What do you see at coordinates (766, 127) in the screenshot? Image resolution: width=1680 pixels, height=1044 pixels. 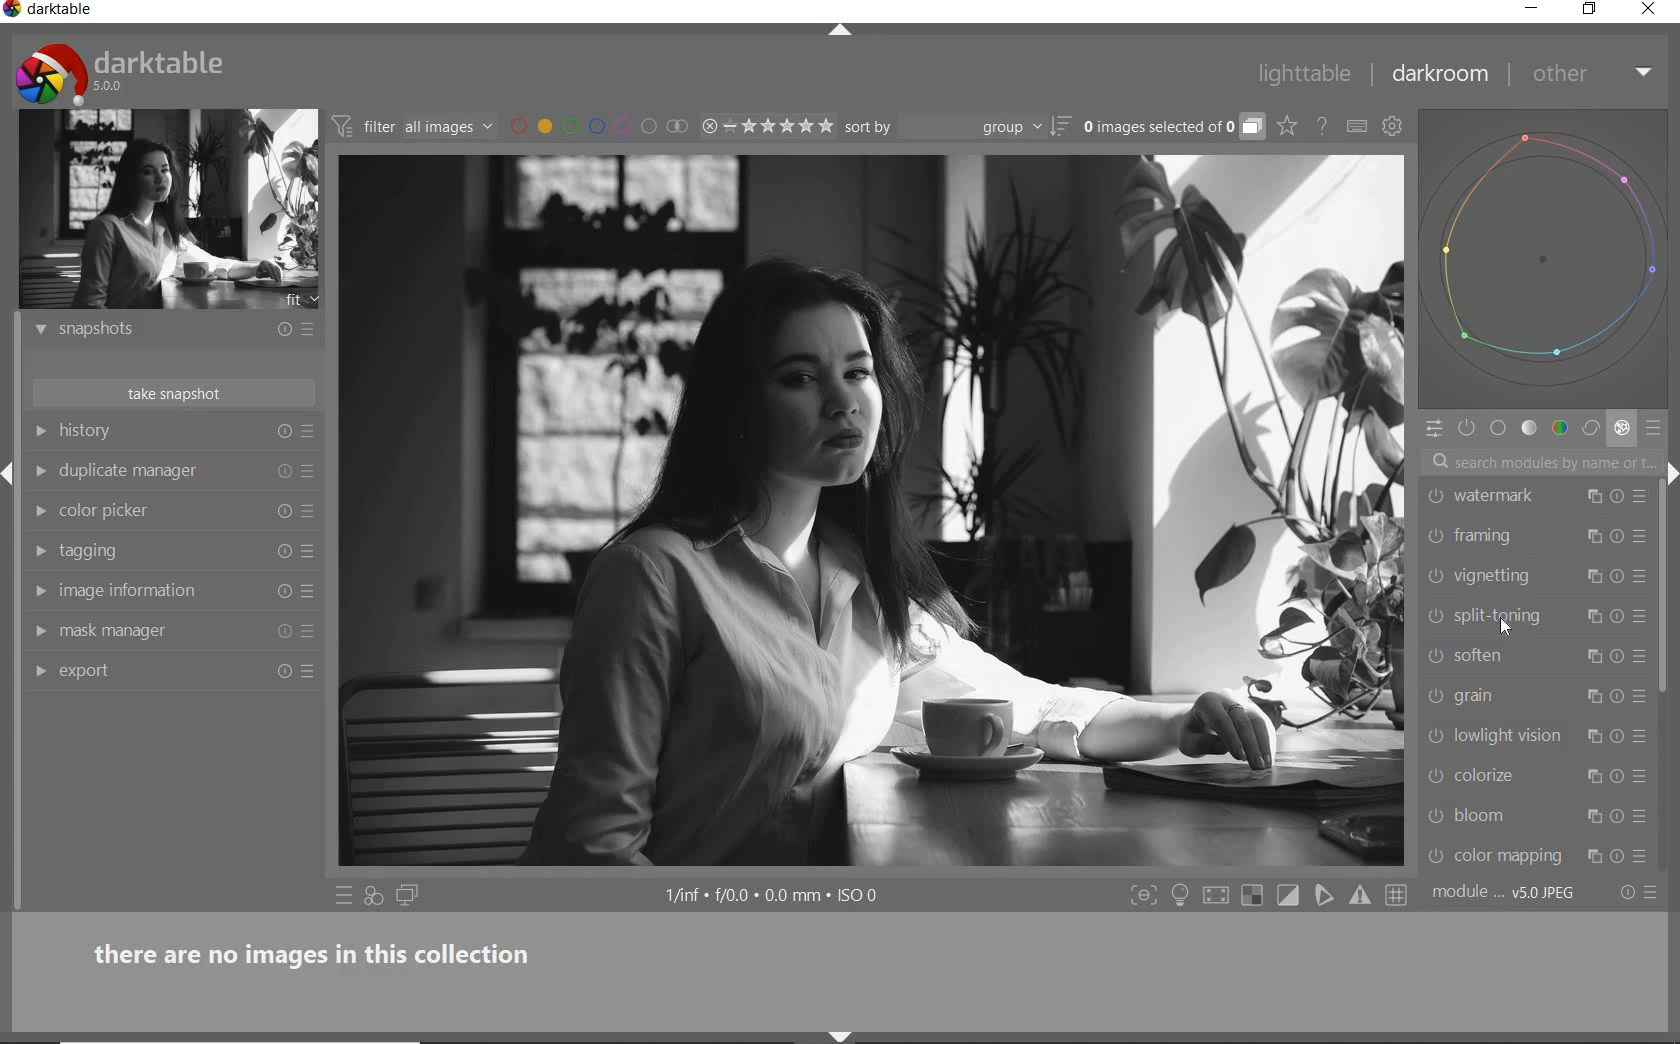 I see `range rating of selected image` at bounding box center [766, 127].